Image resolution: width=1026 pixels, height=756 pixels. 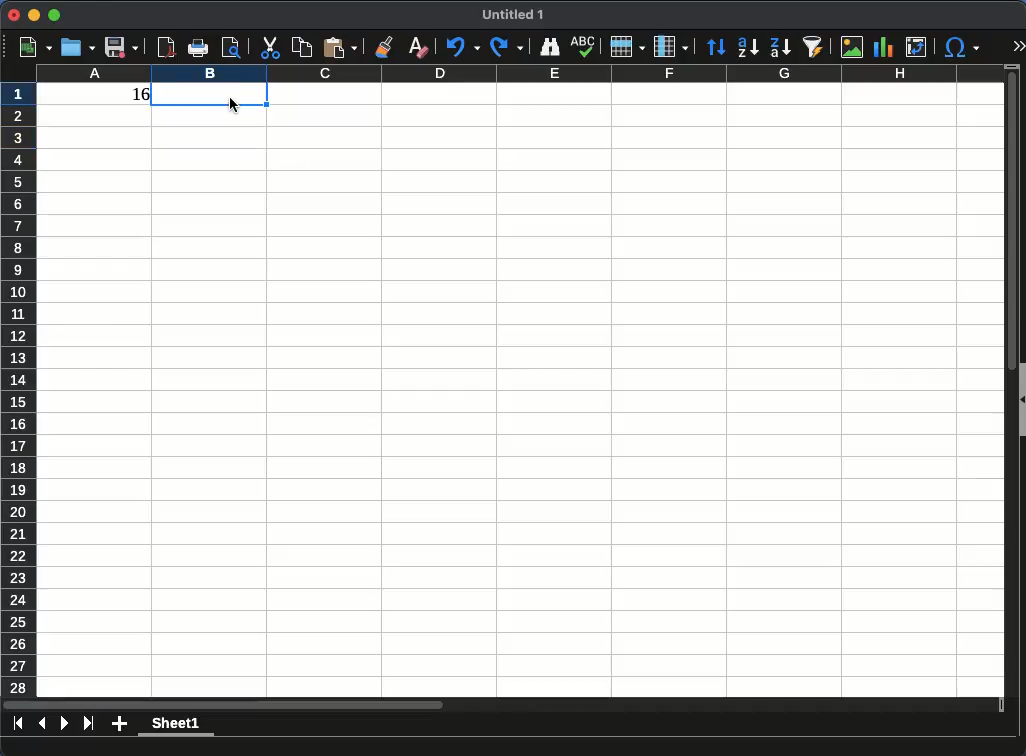 I want to click on column , so click(x=671, y=46).